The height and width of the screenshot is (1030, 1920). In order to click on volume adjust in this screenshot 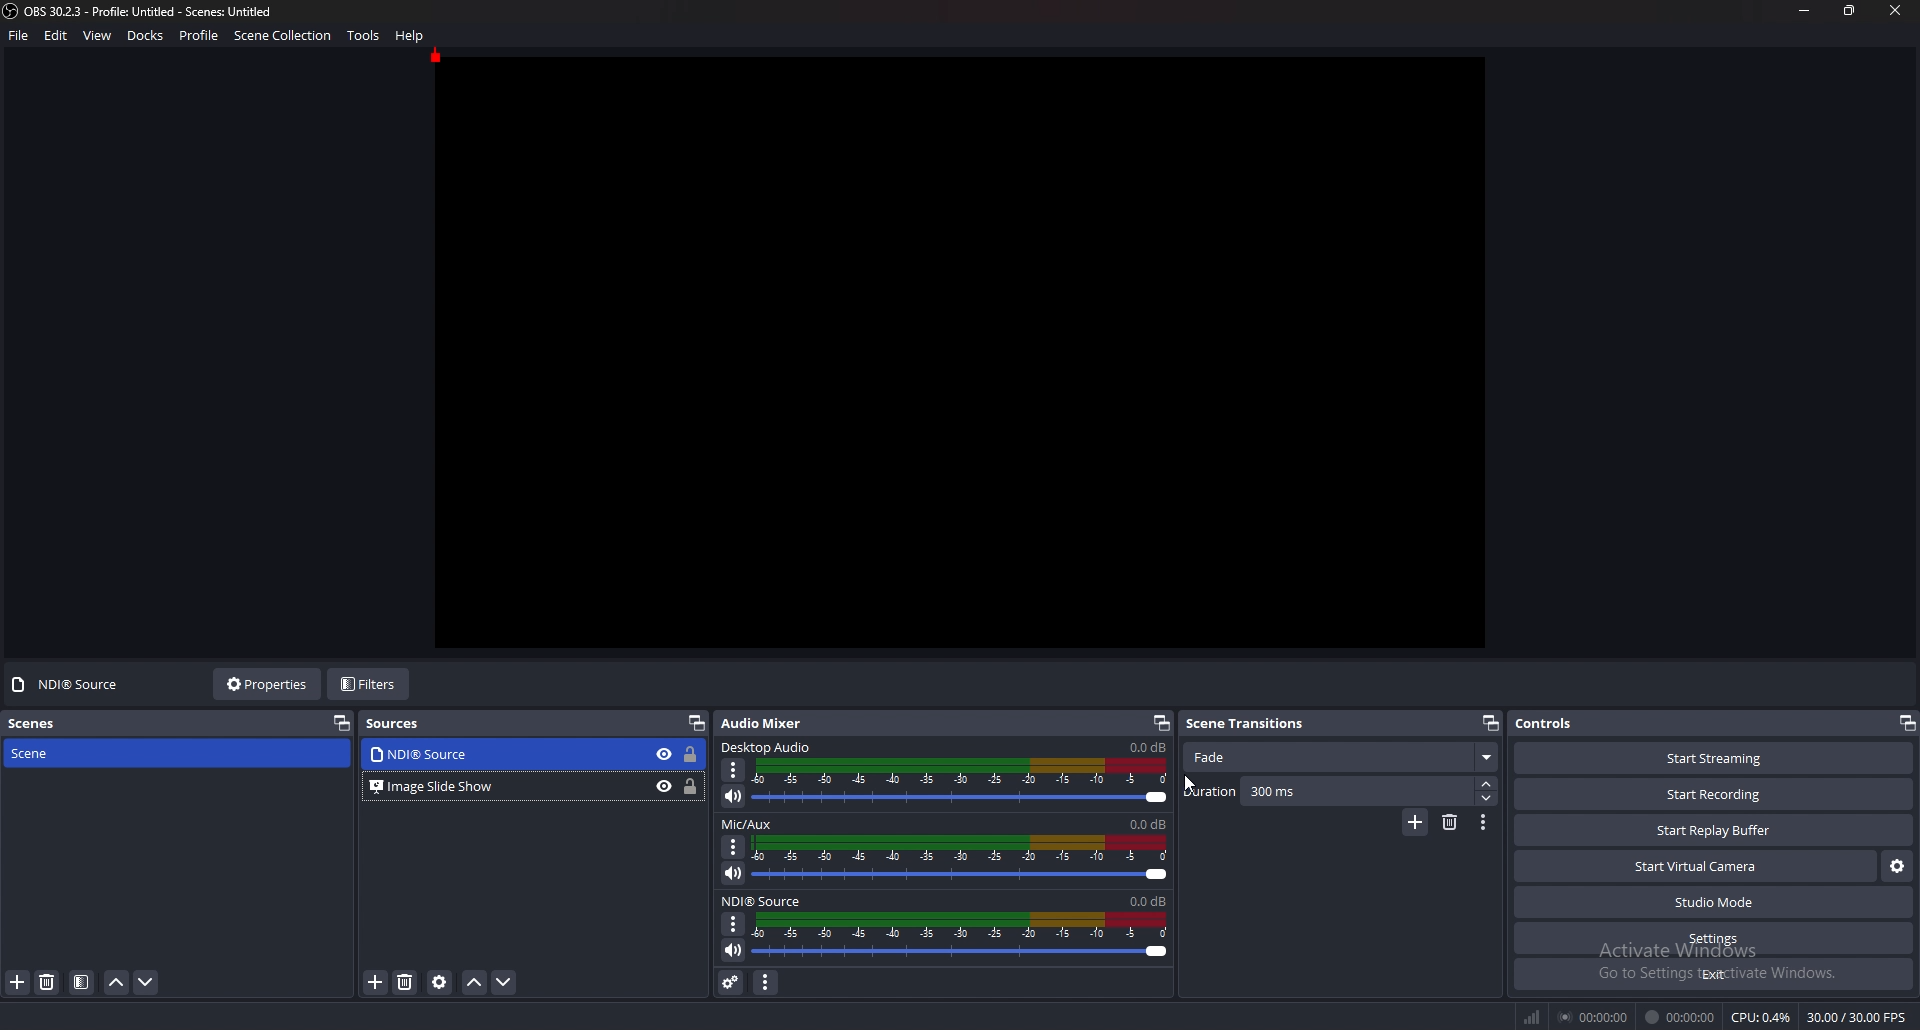, I will do `click(961, 783)`.